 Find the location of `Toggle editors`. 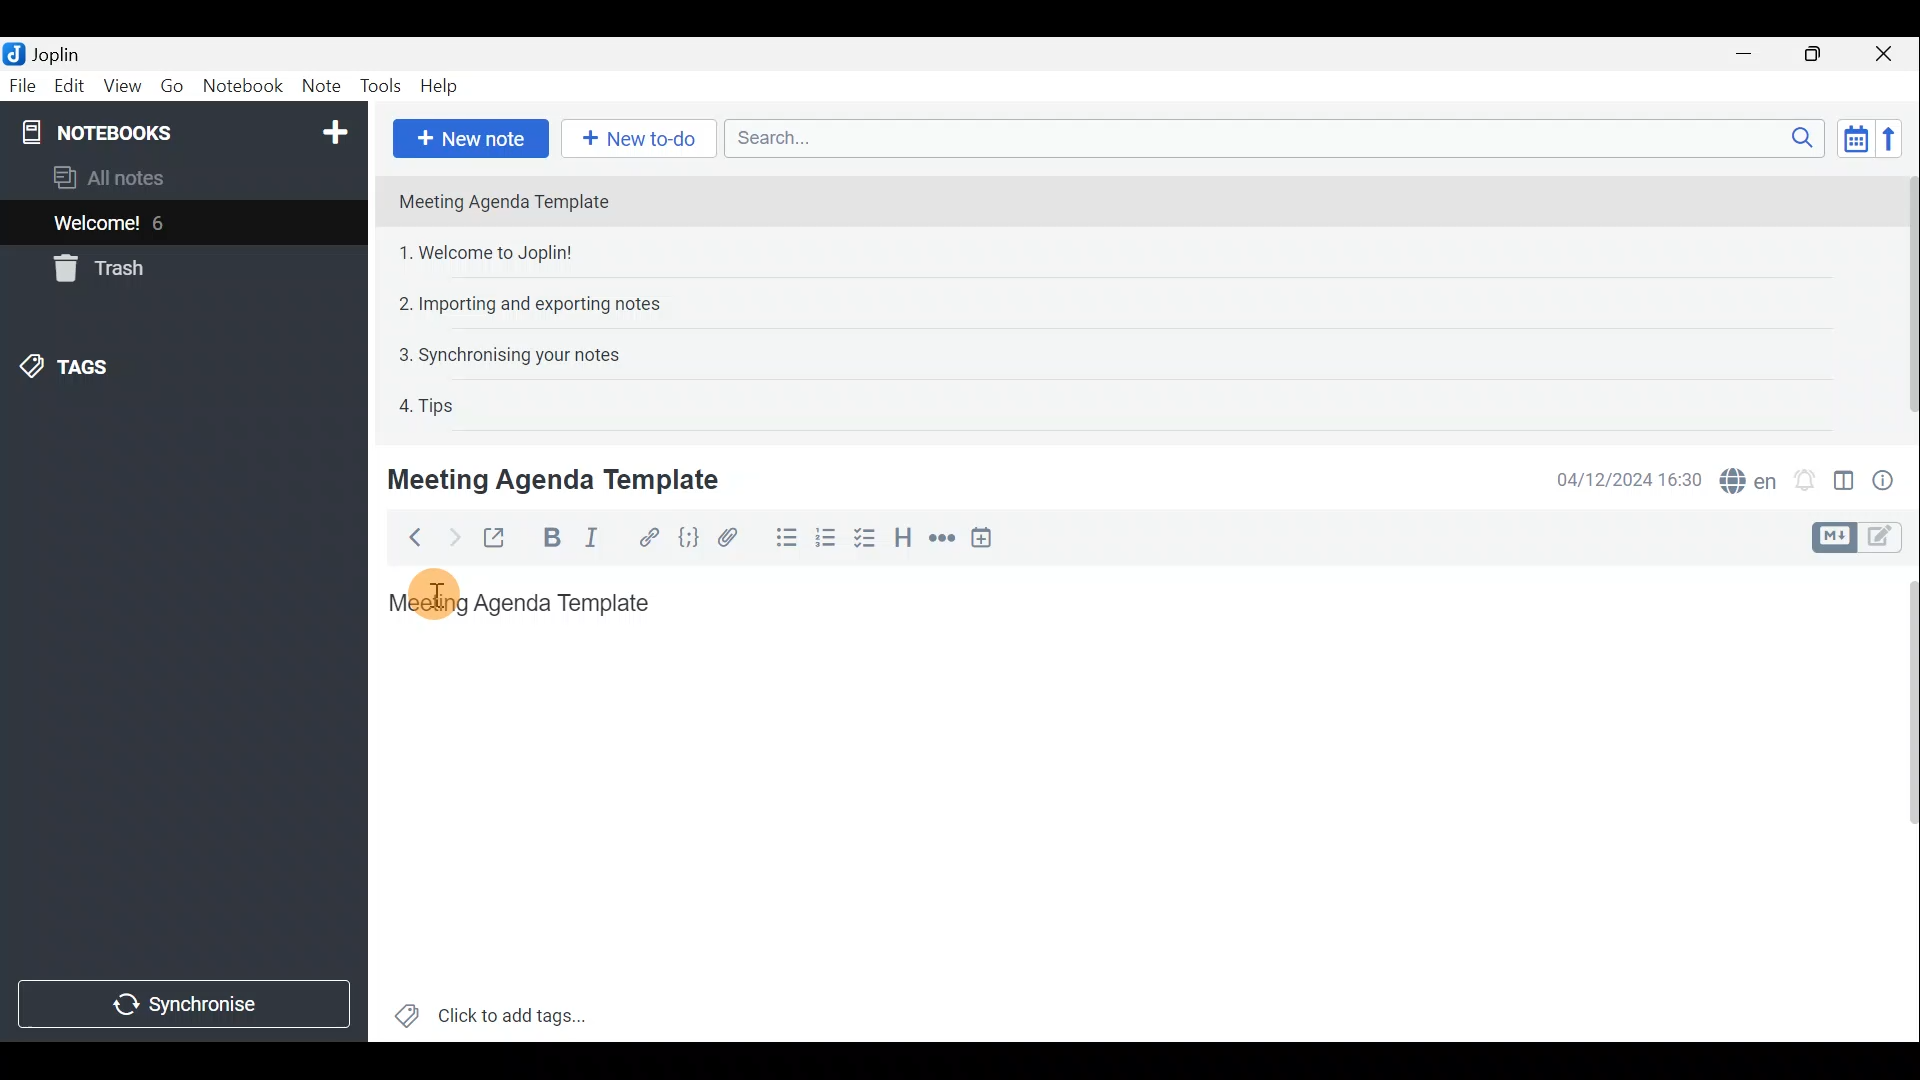

Toggle editors is located at coordinates (1885, 539).